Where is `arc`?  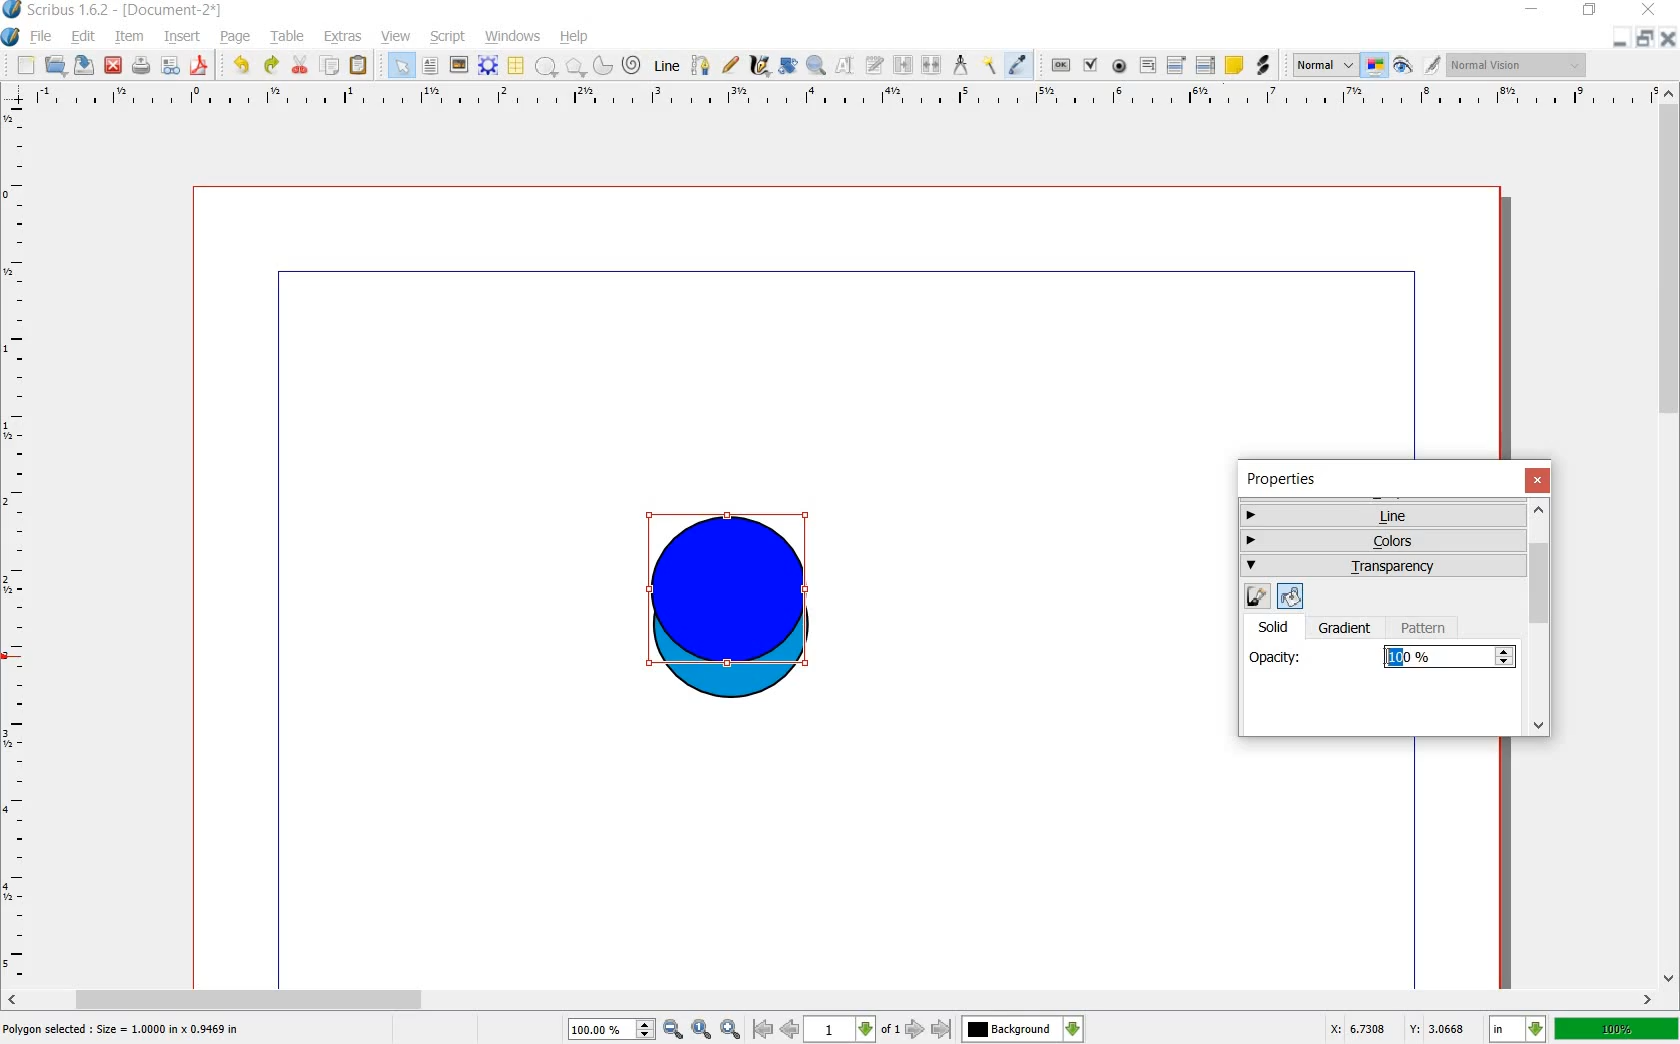
arc is located at coordinates (602, 68).